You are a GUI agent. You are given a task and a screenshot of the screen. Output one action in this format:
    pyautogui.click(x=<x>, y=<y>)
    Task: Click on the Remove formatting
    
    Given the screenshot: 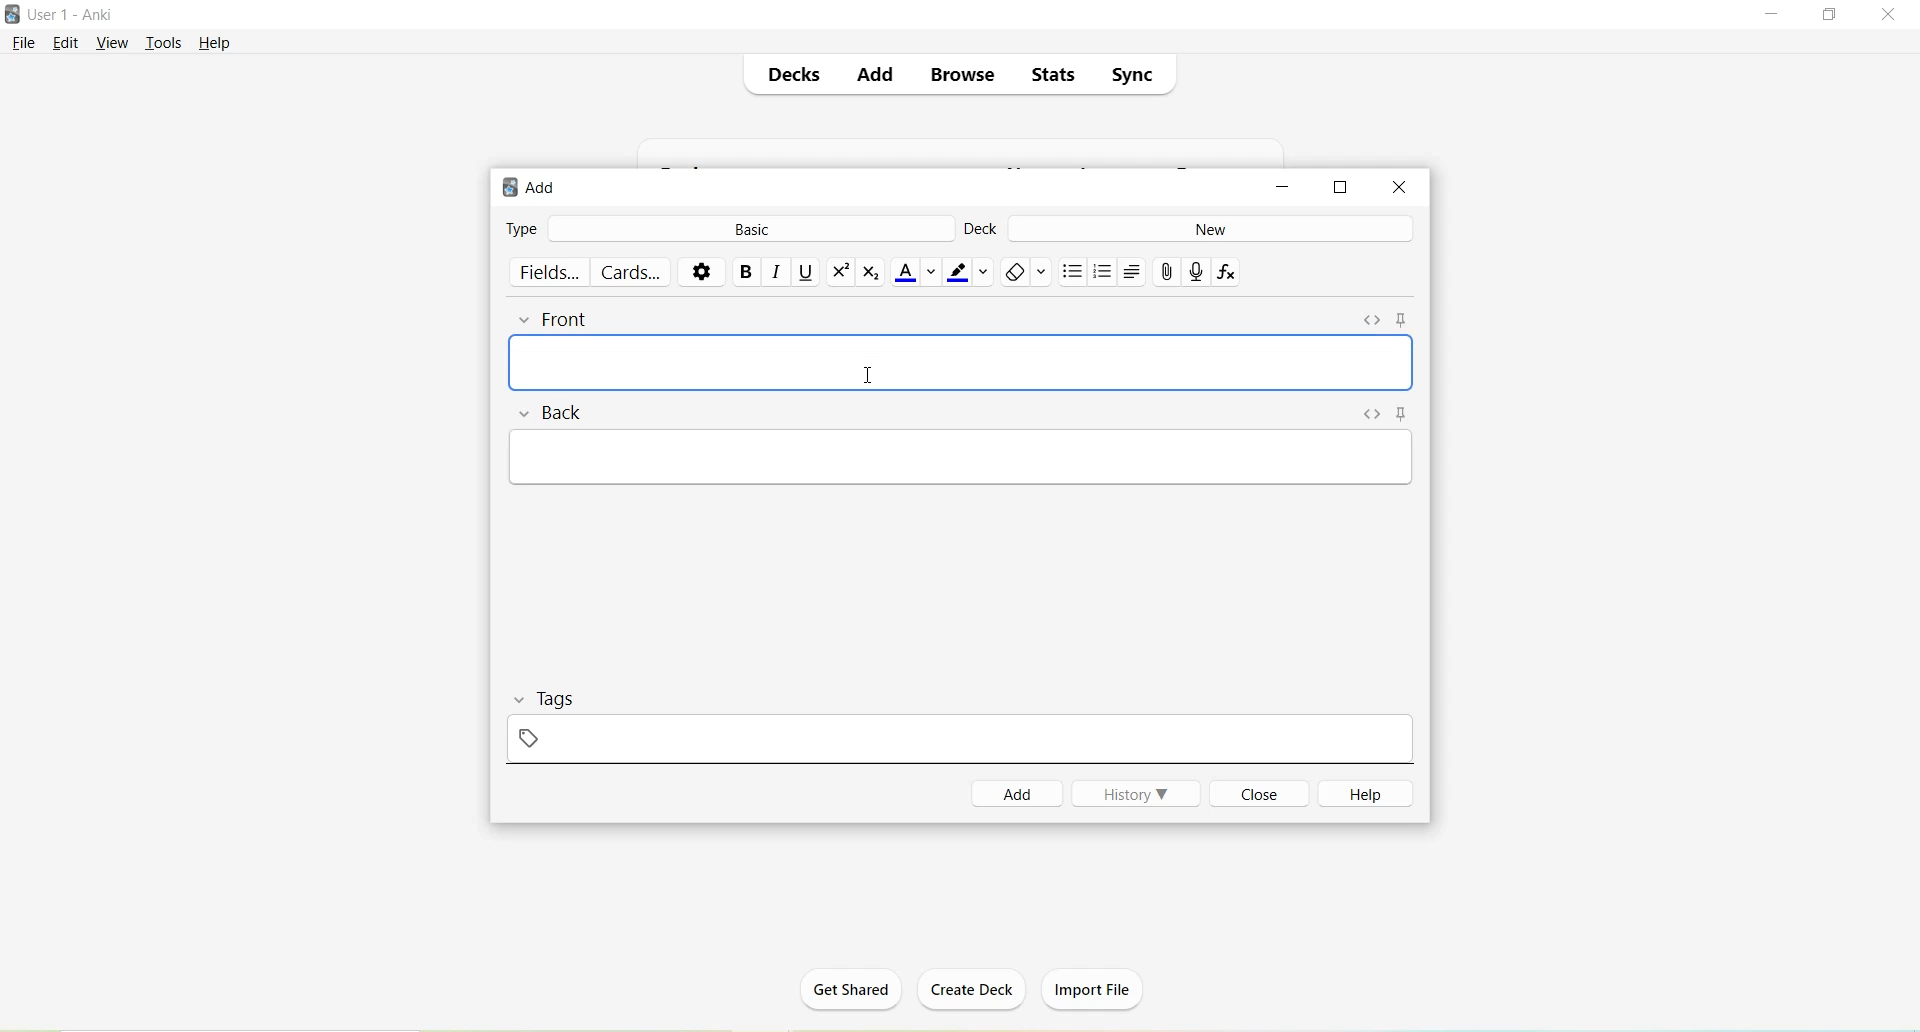 What is the action you would take?
    pyautogui.click(x=1025, y=275)
    